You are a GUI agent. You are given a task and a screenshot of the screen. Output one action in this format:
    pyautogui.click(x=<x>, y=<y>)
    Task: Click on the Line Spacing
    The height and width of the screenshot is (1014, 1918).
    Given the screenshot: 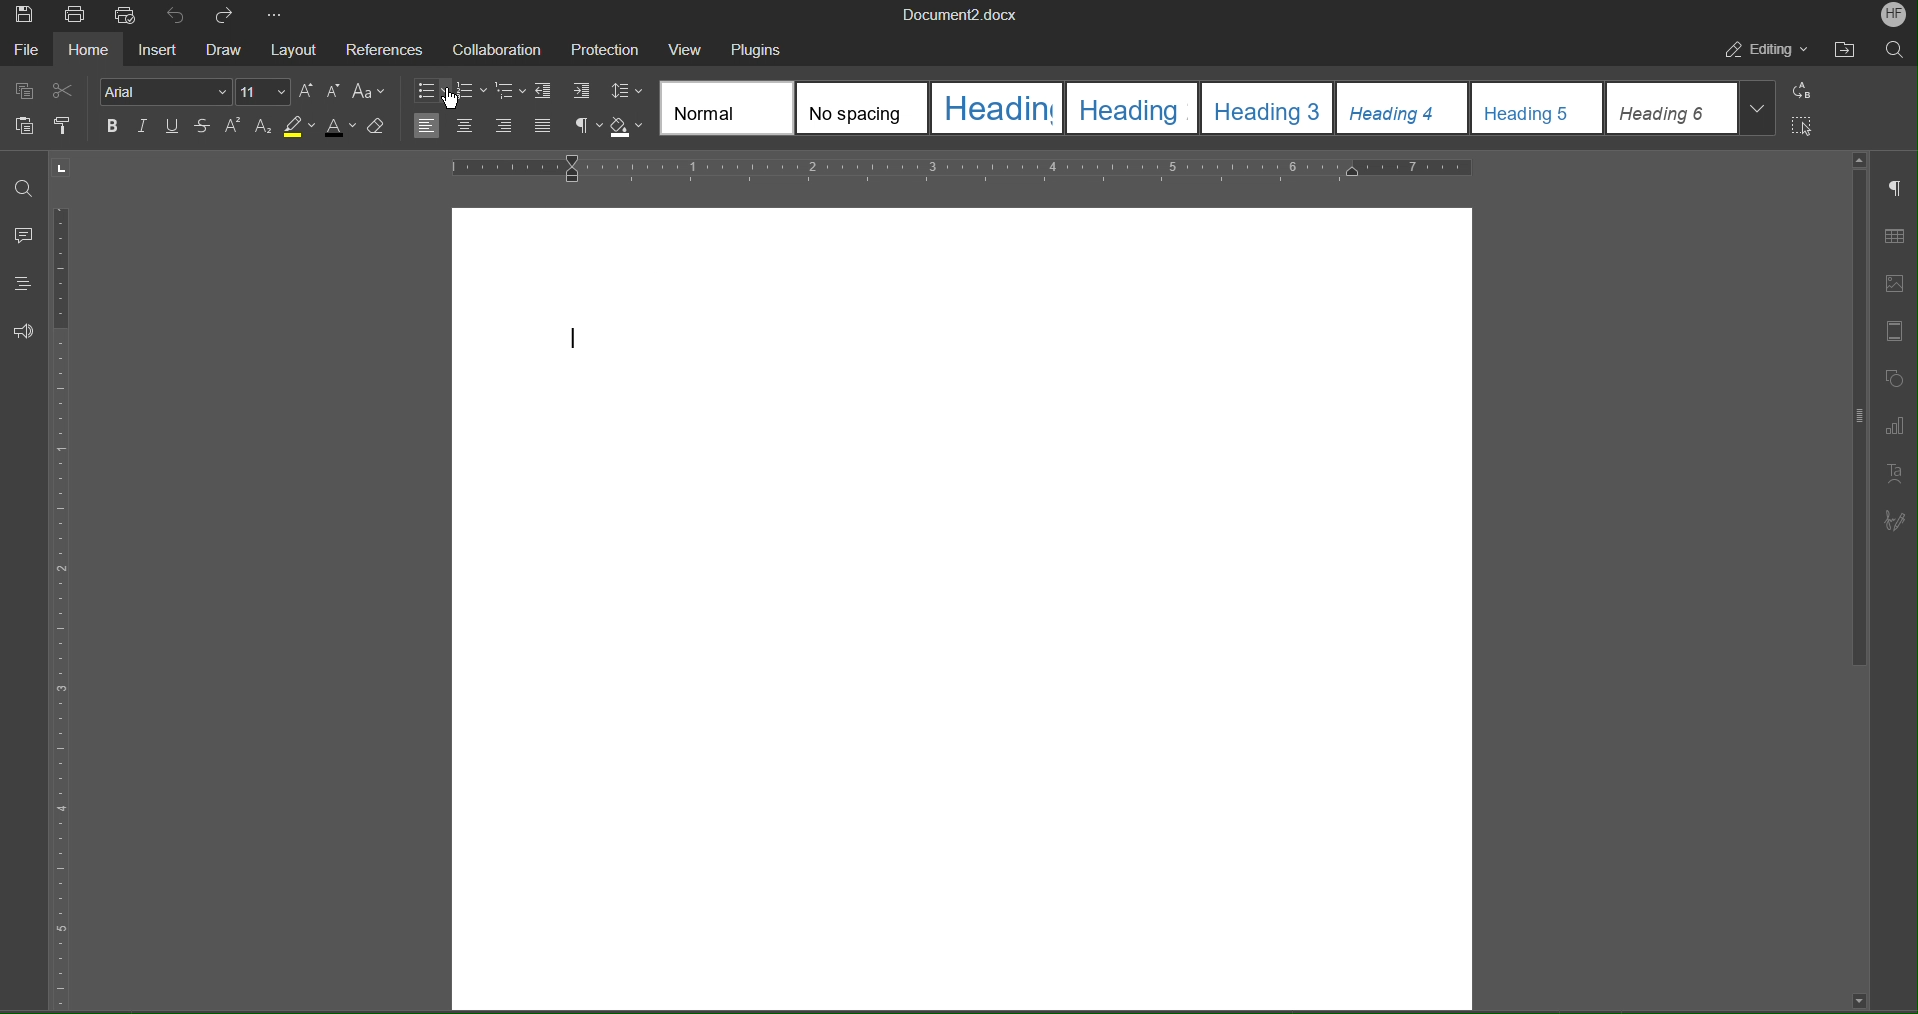 What is the action you would take?
    pyautogui.click(x=628, y=86)
    